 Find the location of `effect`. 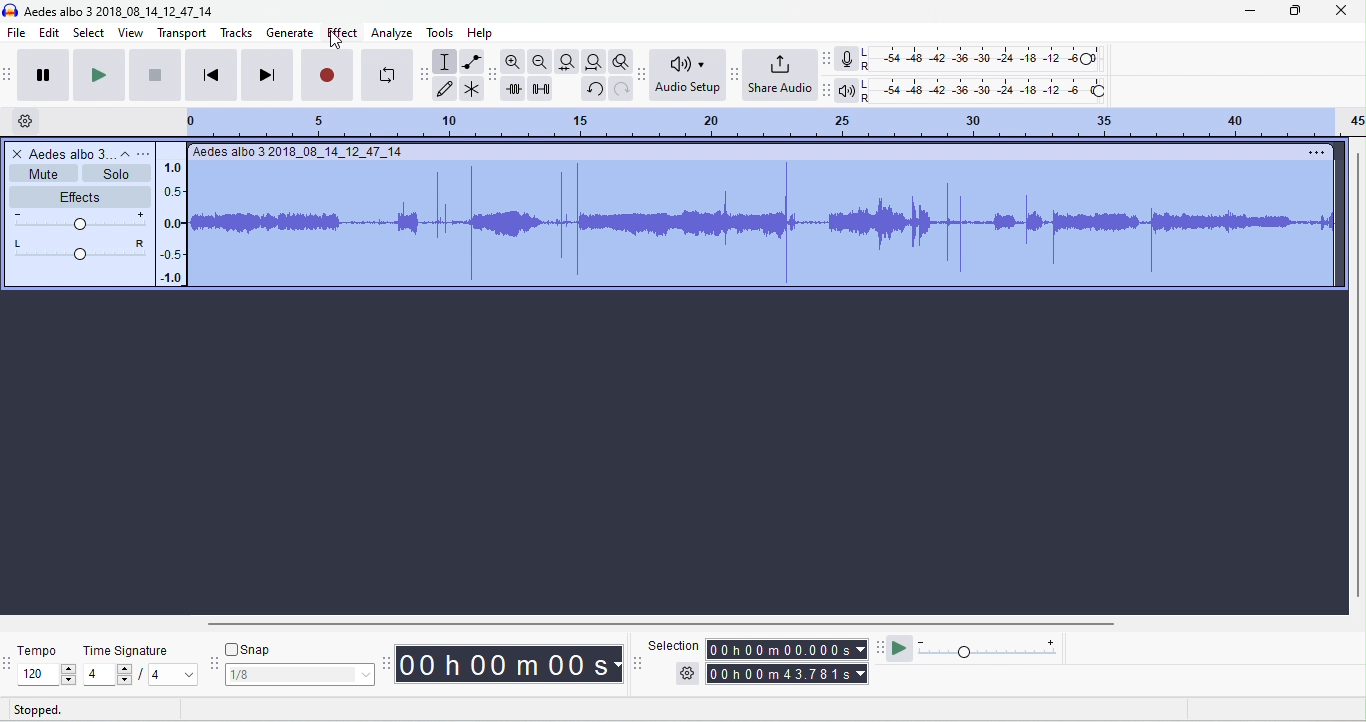

effect is located at coordinates (342, 34).